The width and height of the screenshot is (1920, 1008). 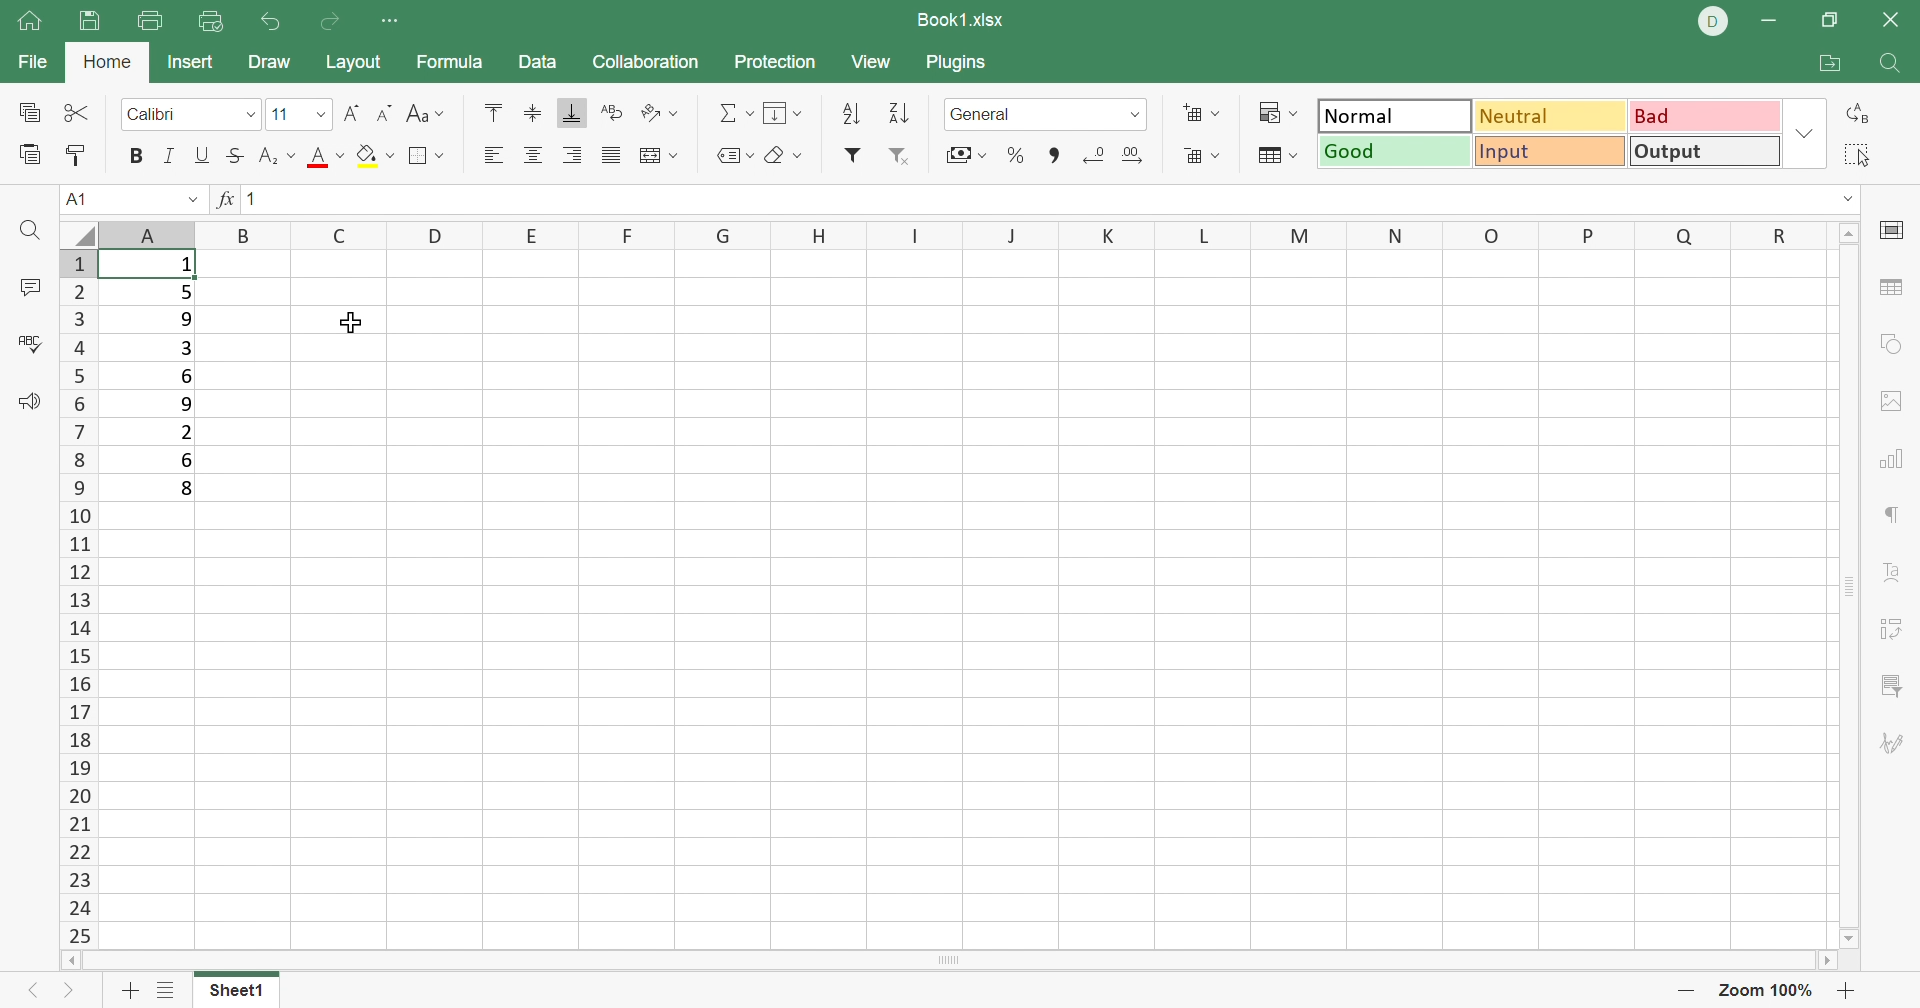 What do you see at coordinates (956, 60) in the screenshot?
I see `Plugins` at bounding box center [956, 60].